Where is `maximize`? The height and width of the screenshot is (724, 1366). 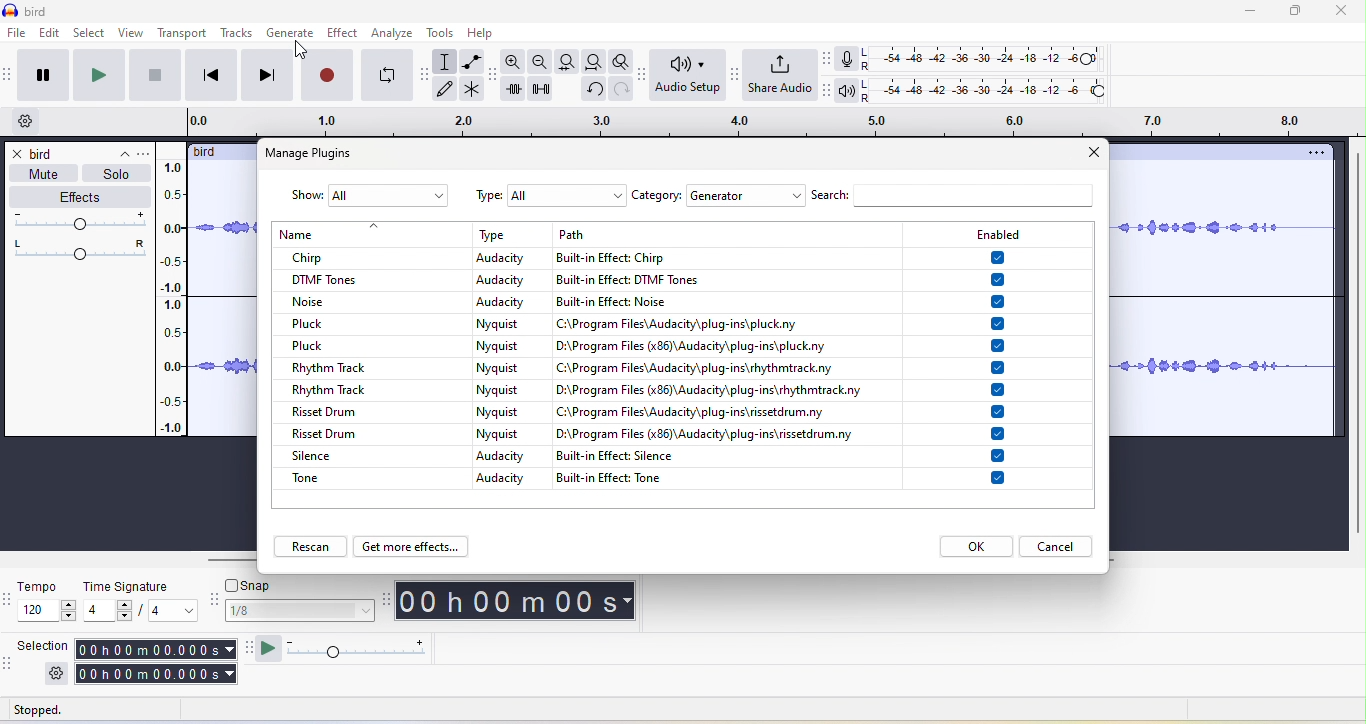
maximize is located at coordinates (1292, 13).